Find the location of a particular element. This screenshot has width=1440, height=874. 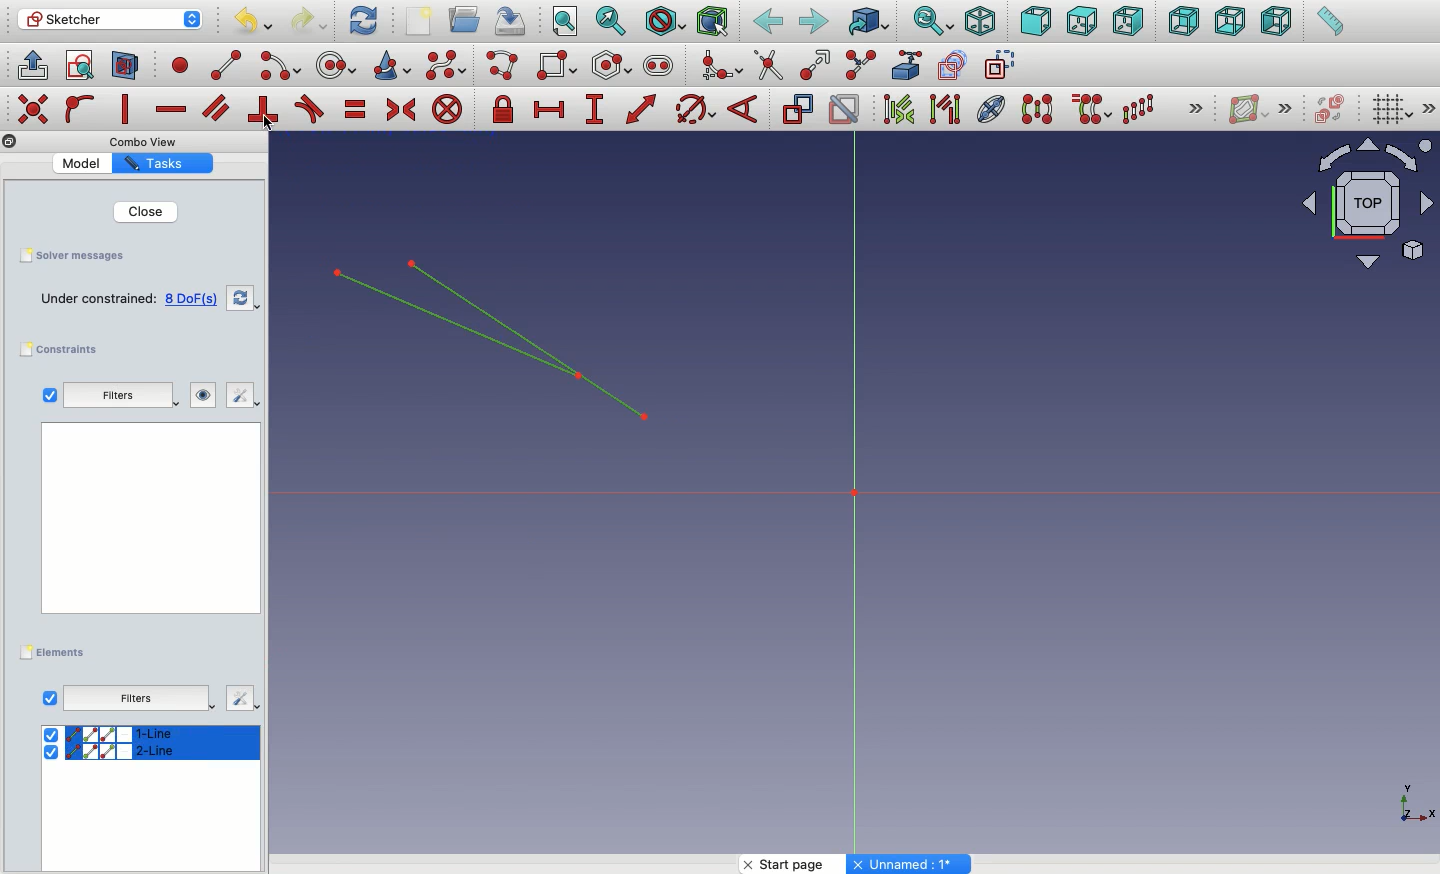

 is located at coordinates (1290, 107).